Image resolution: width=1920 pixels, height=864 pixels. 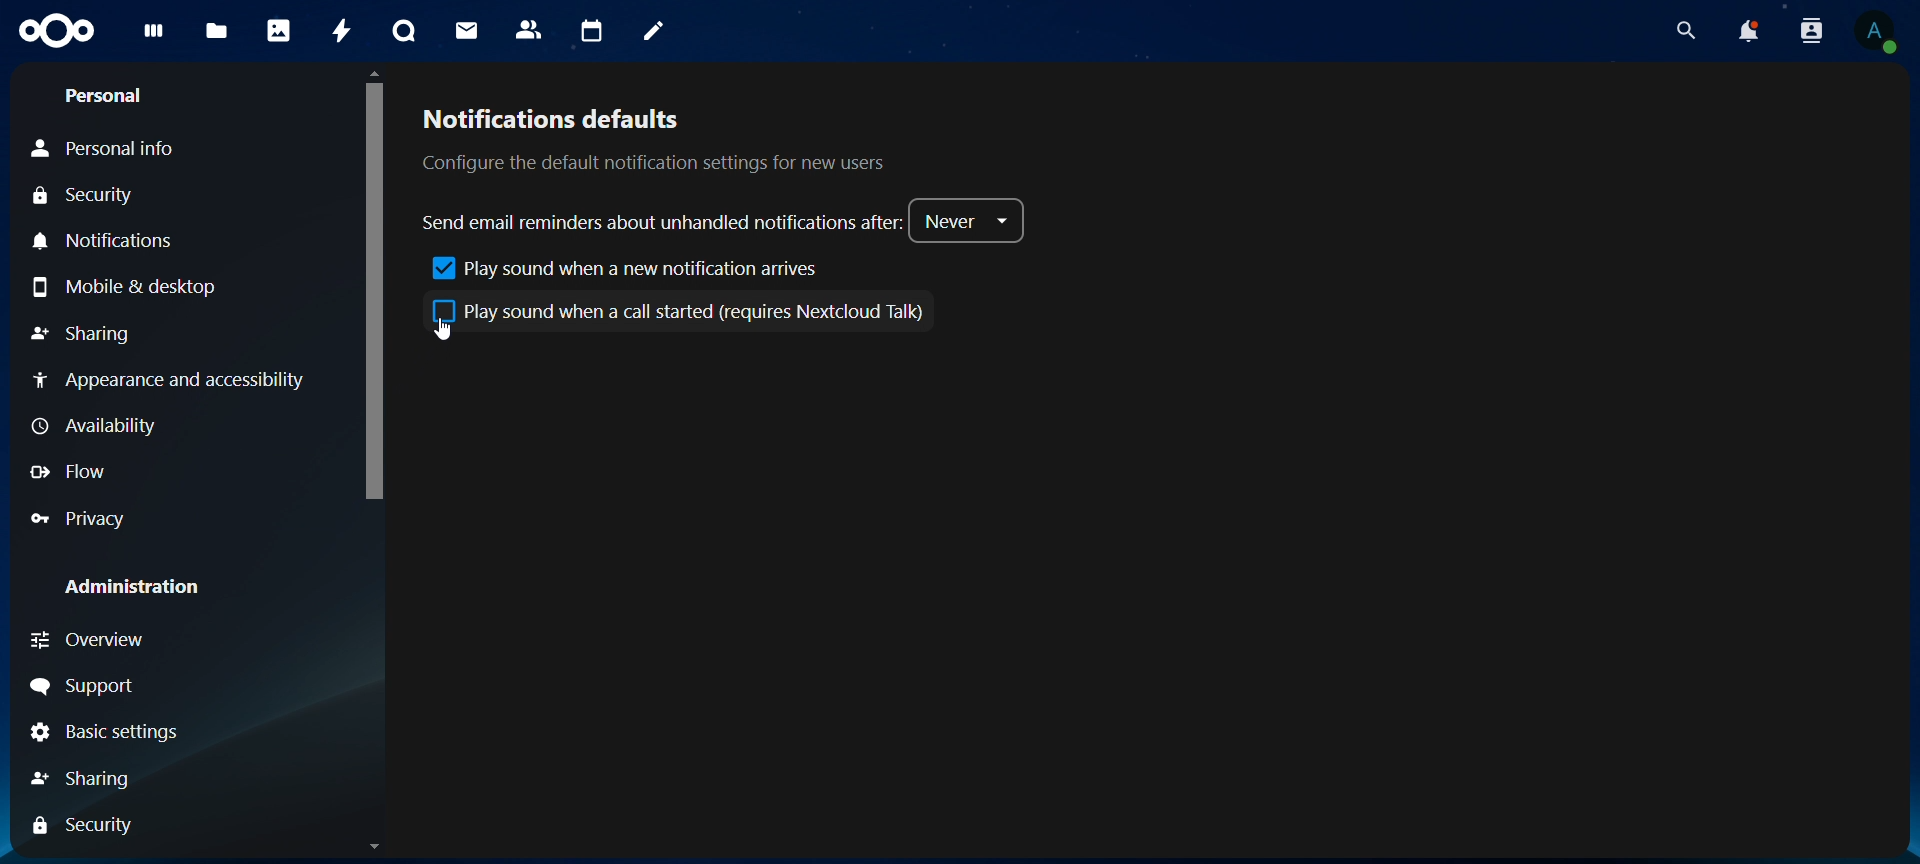 I want to click on photos, so click(x=278, y=31).